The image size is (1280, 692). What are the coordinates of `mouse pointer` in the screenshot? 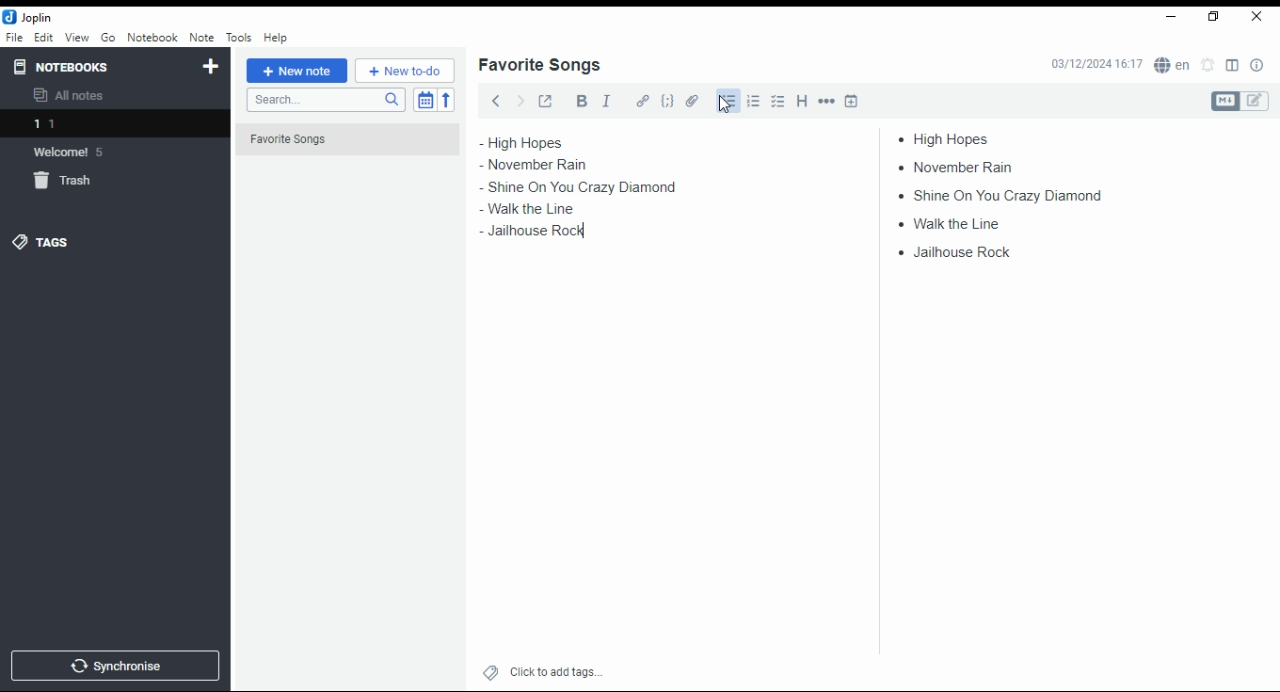 It's located at (725, 104).